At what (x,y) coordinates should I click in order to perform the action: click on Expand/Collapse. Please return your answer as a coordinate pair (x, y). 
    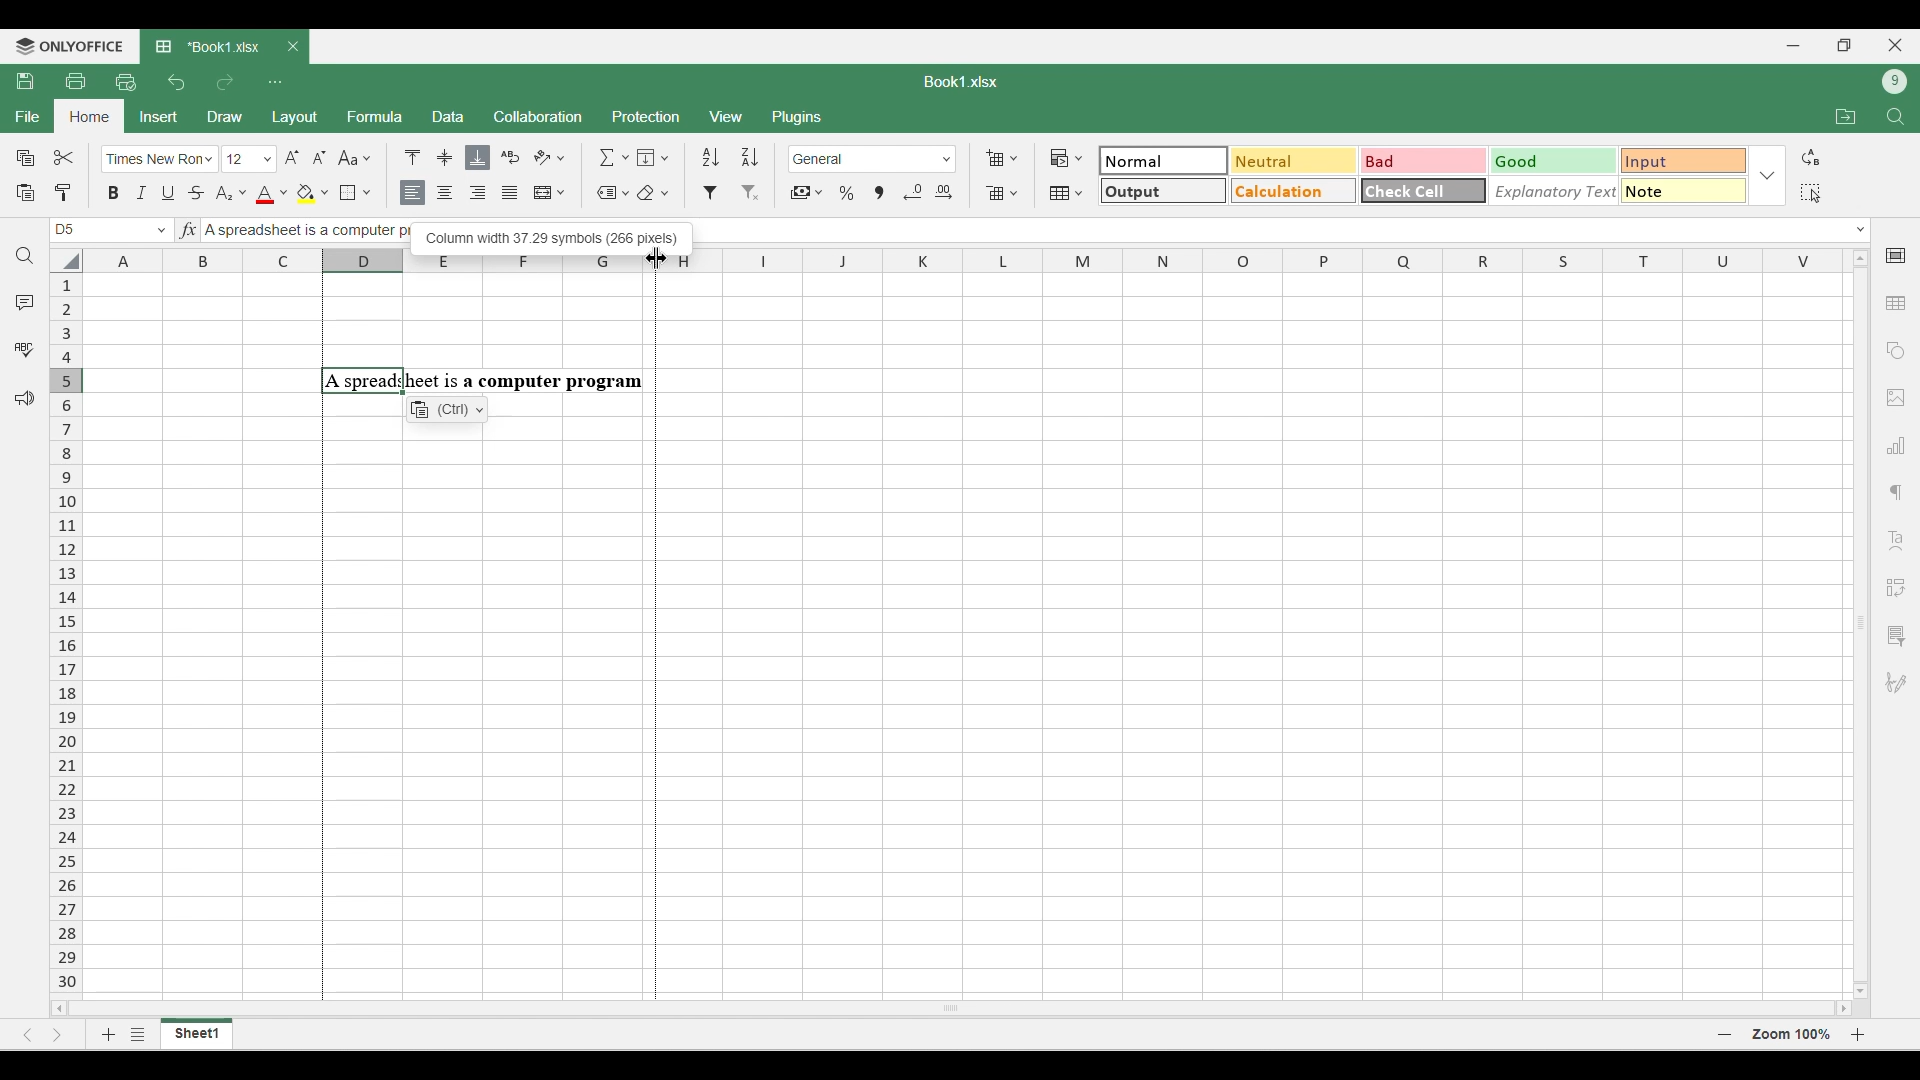
    Looking at the image, I should click on (1767, 176).